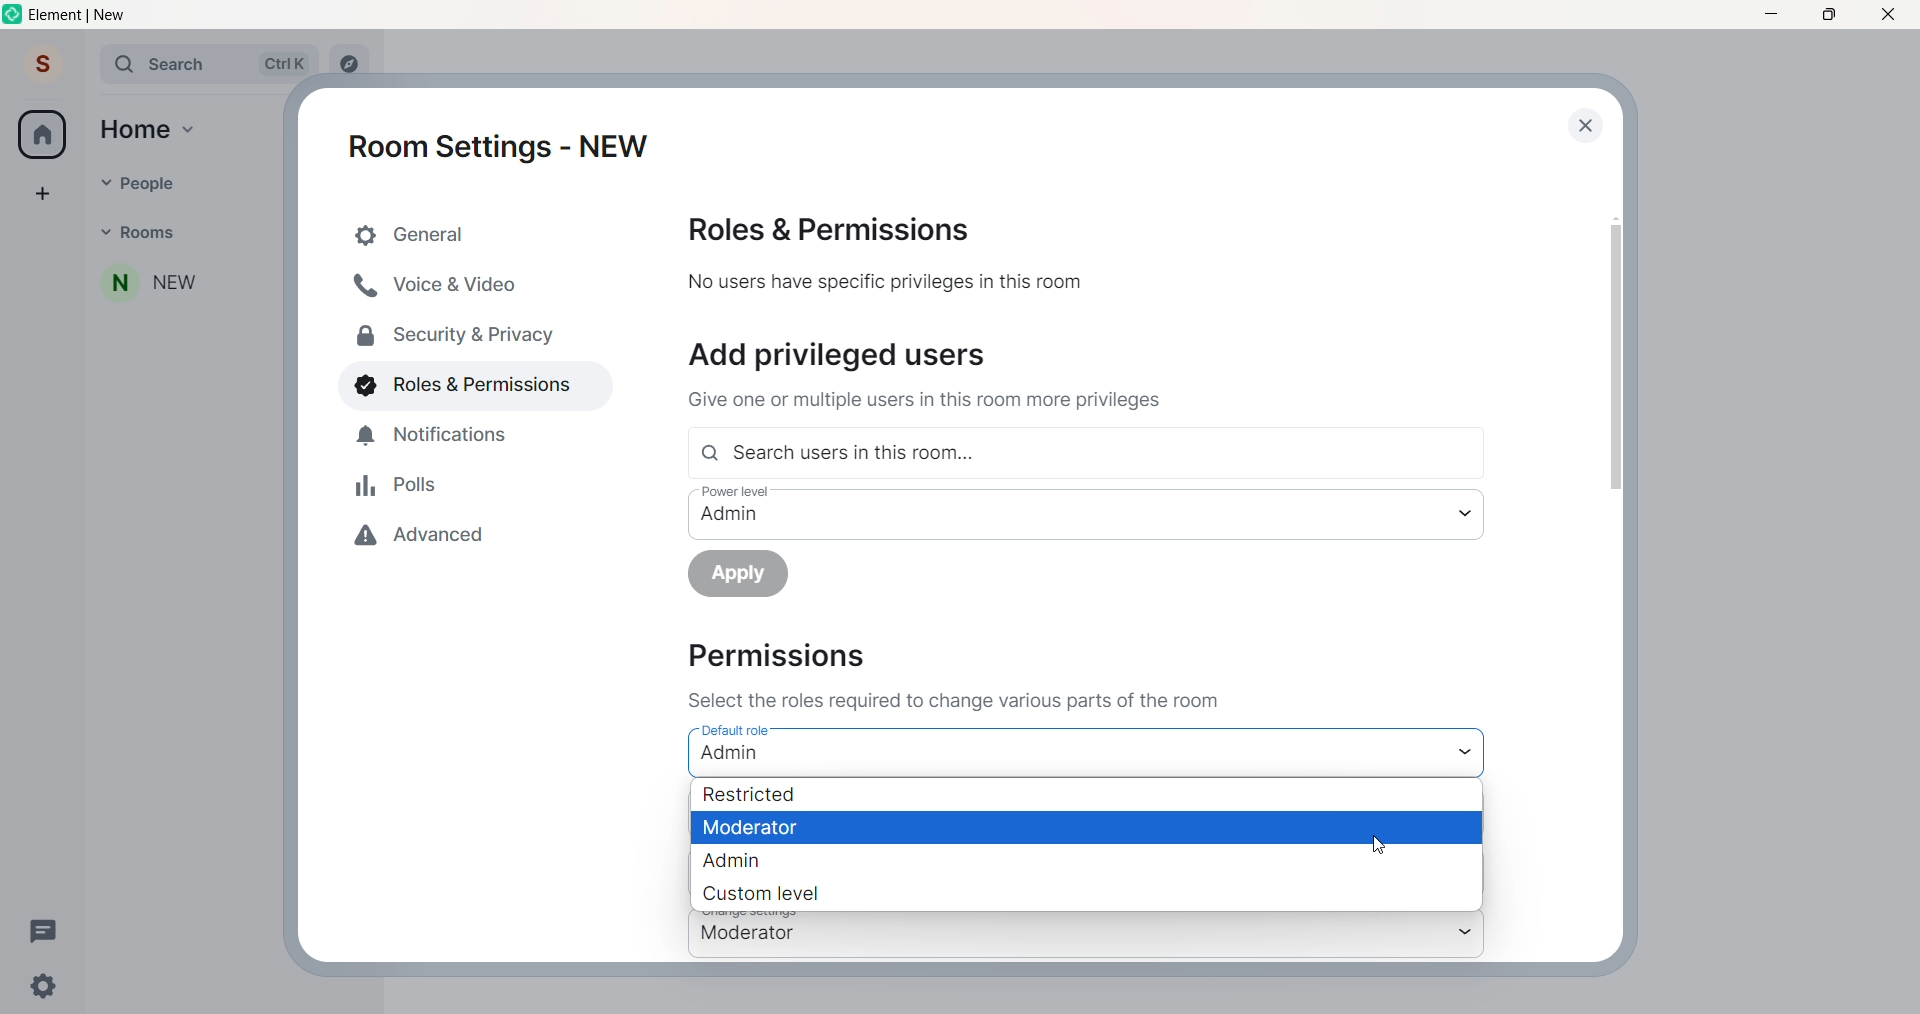 This screenshot has width=1920, height=1014. What do you see at coordinates (504, 143) in the screenshot?
I see `room settings` at bounding box center [504, 143].